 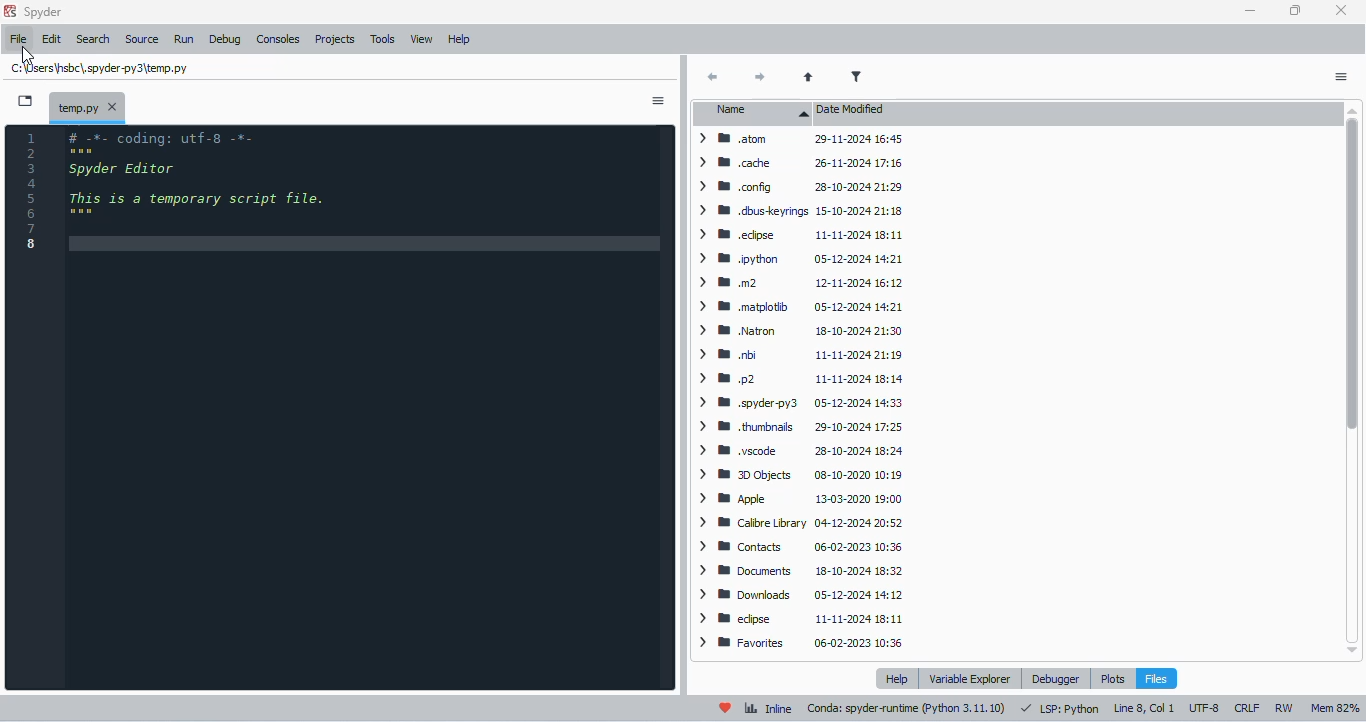 What do you see at coordinates (92, 39) in the screenshot?
I see `search` at bounding box center [92, 39].